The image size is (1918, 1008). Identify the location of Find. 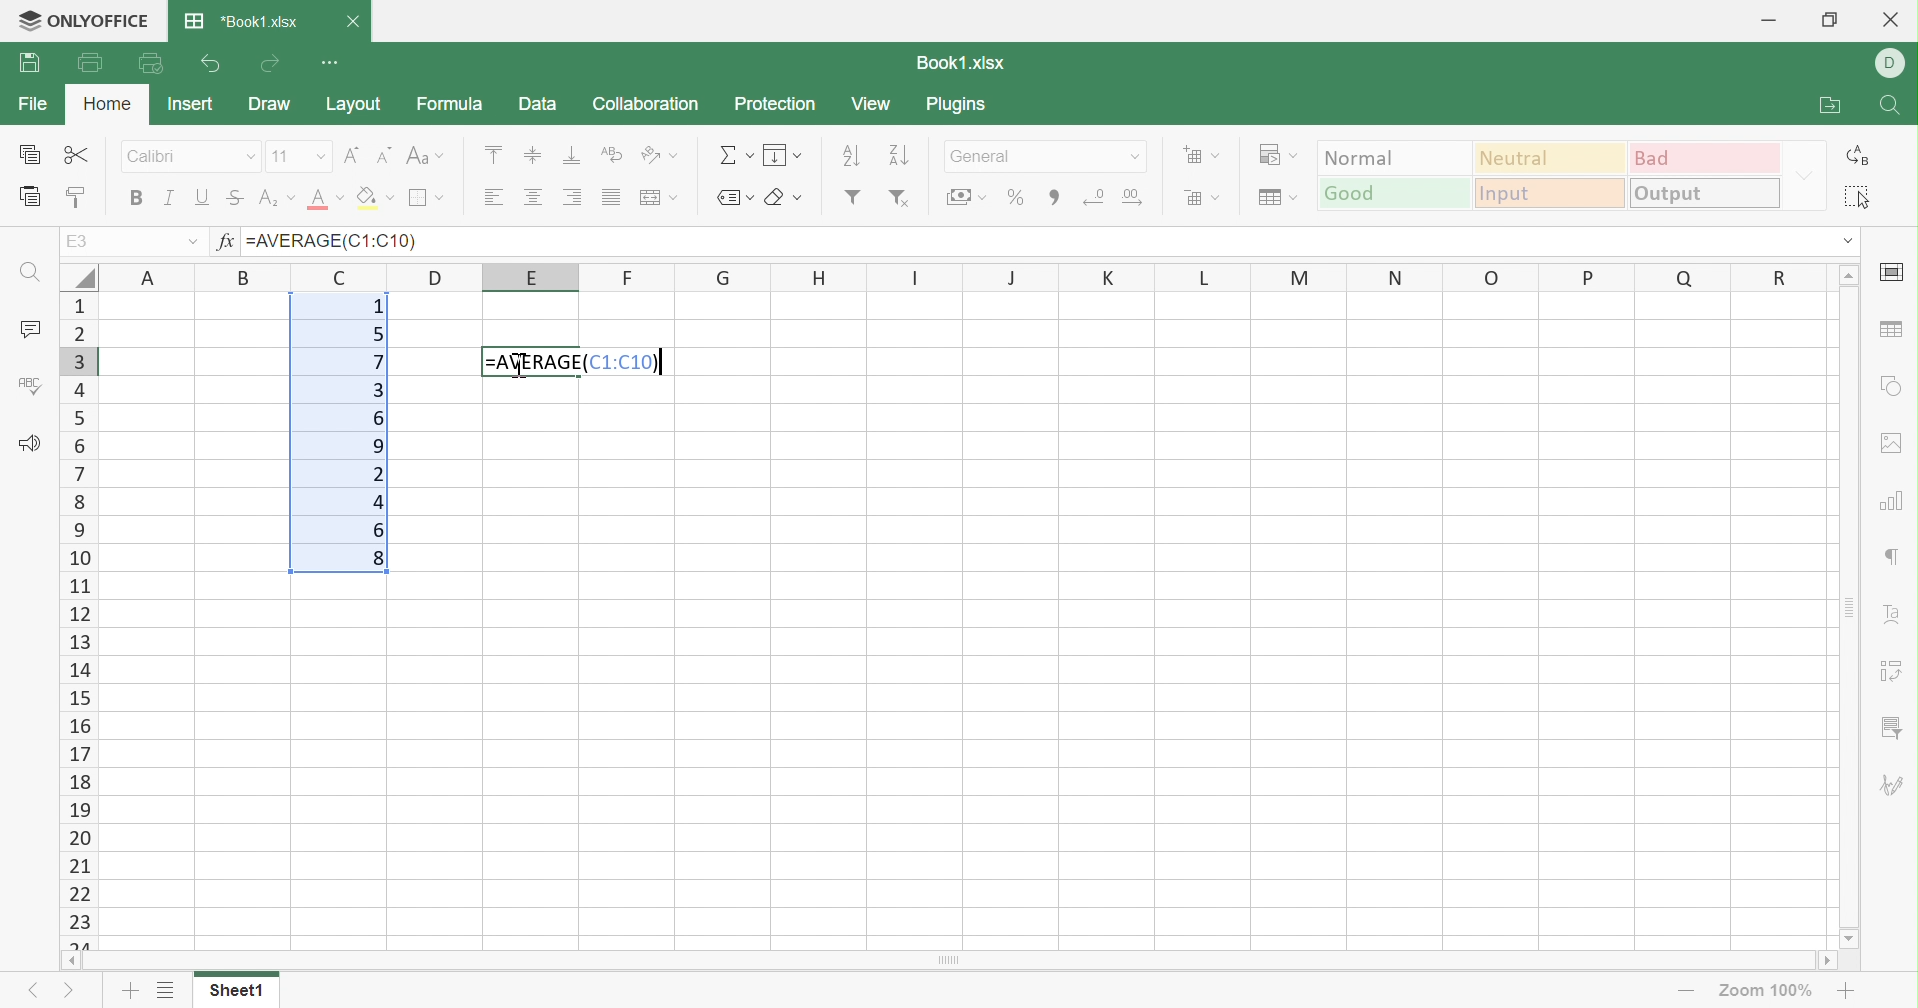
(27, 274).